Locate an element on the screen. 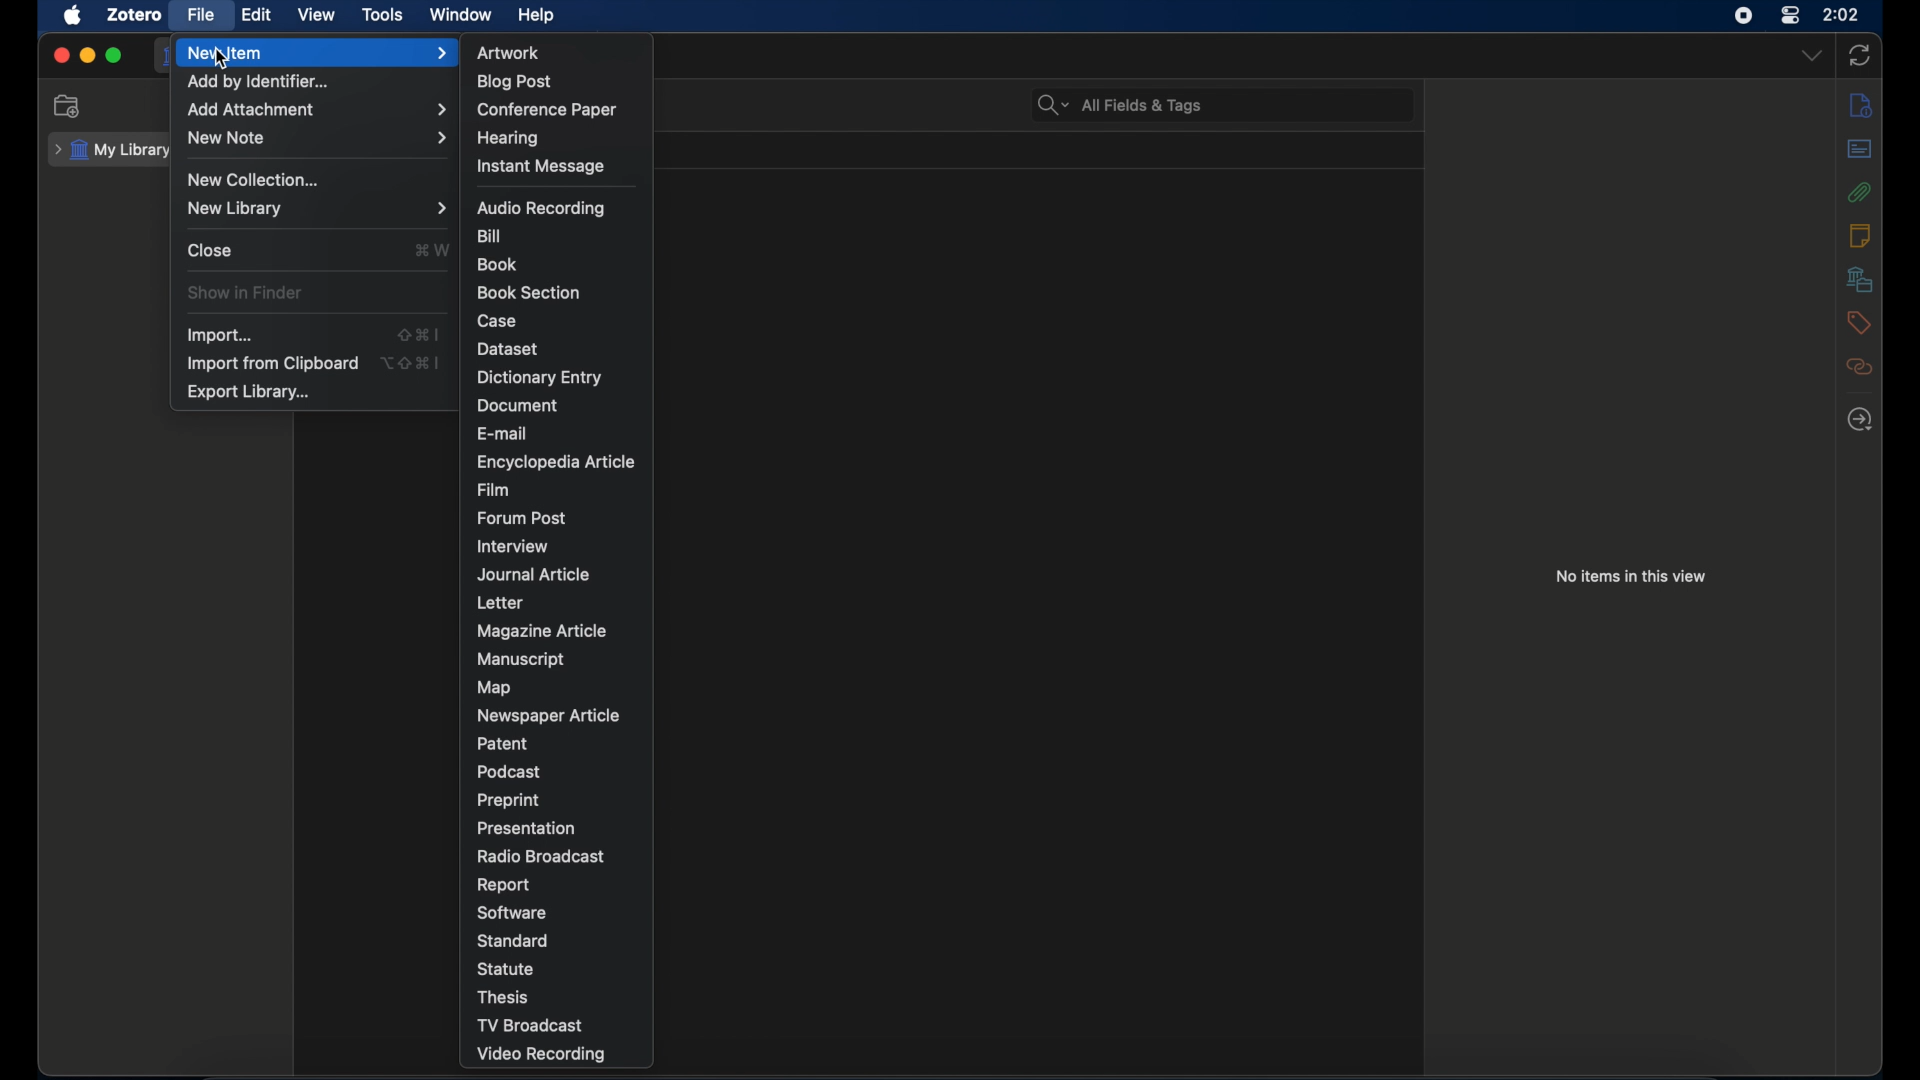 This screenshot has width=1920, height=1080. notes is located at coordinates (1859, 237).